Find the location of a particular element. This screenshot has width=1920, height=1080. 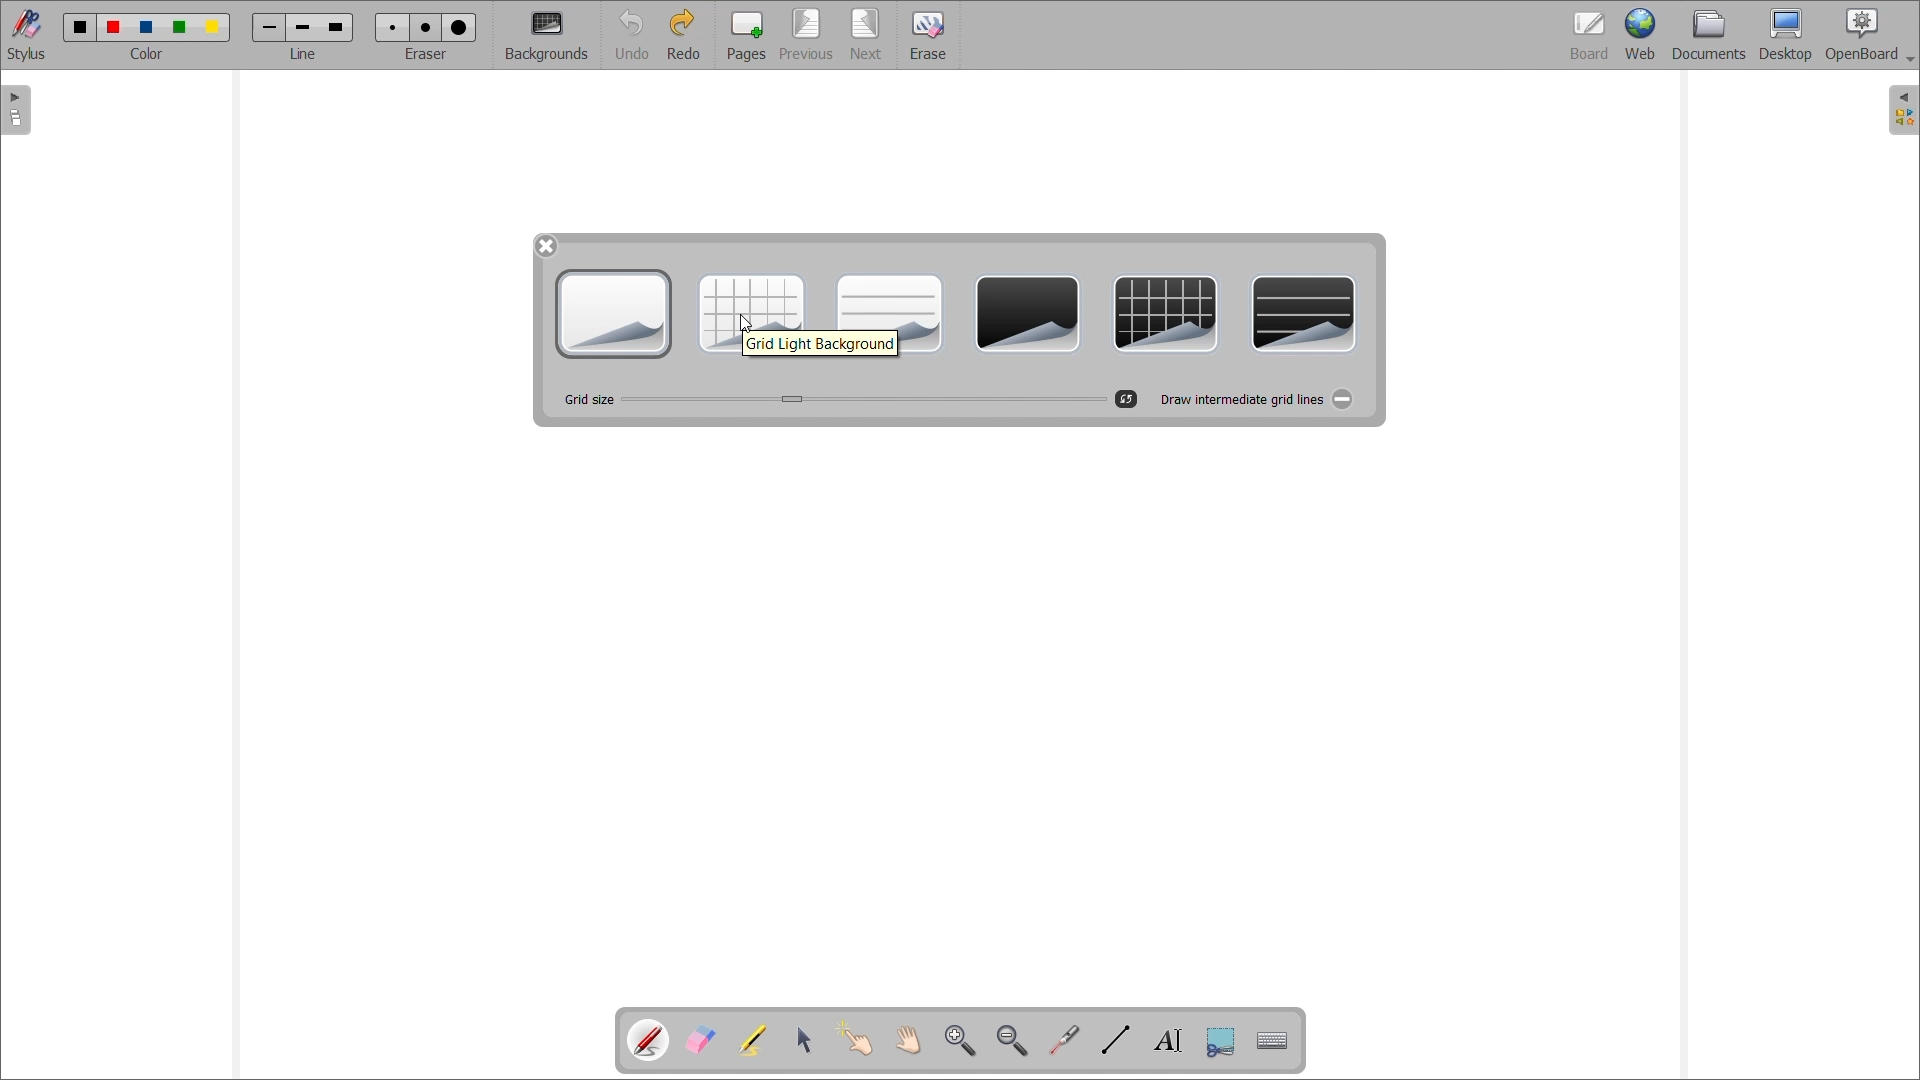

Eraser  is located at coordinates (425, 54).